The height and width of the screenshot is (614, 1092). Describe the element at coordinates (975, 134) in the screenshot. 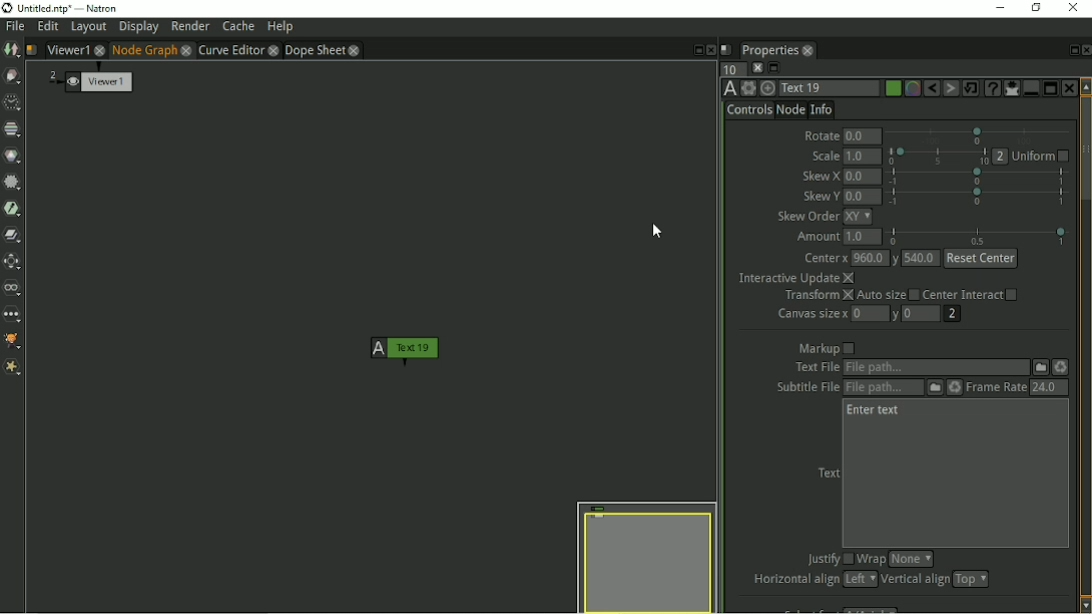

I see `selection bar` at that location.